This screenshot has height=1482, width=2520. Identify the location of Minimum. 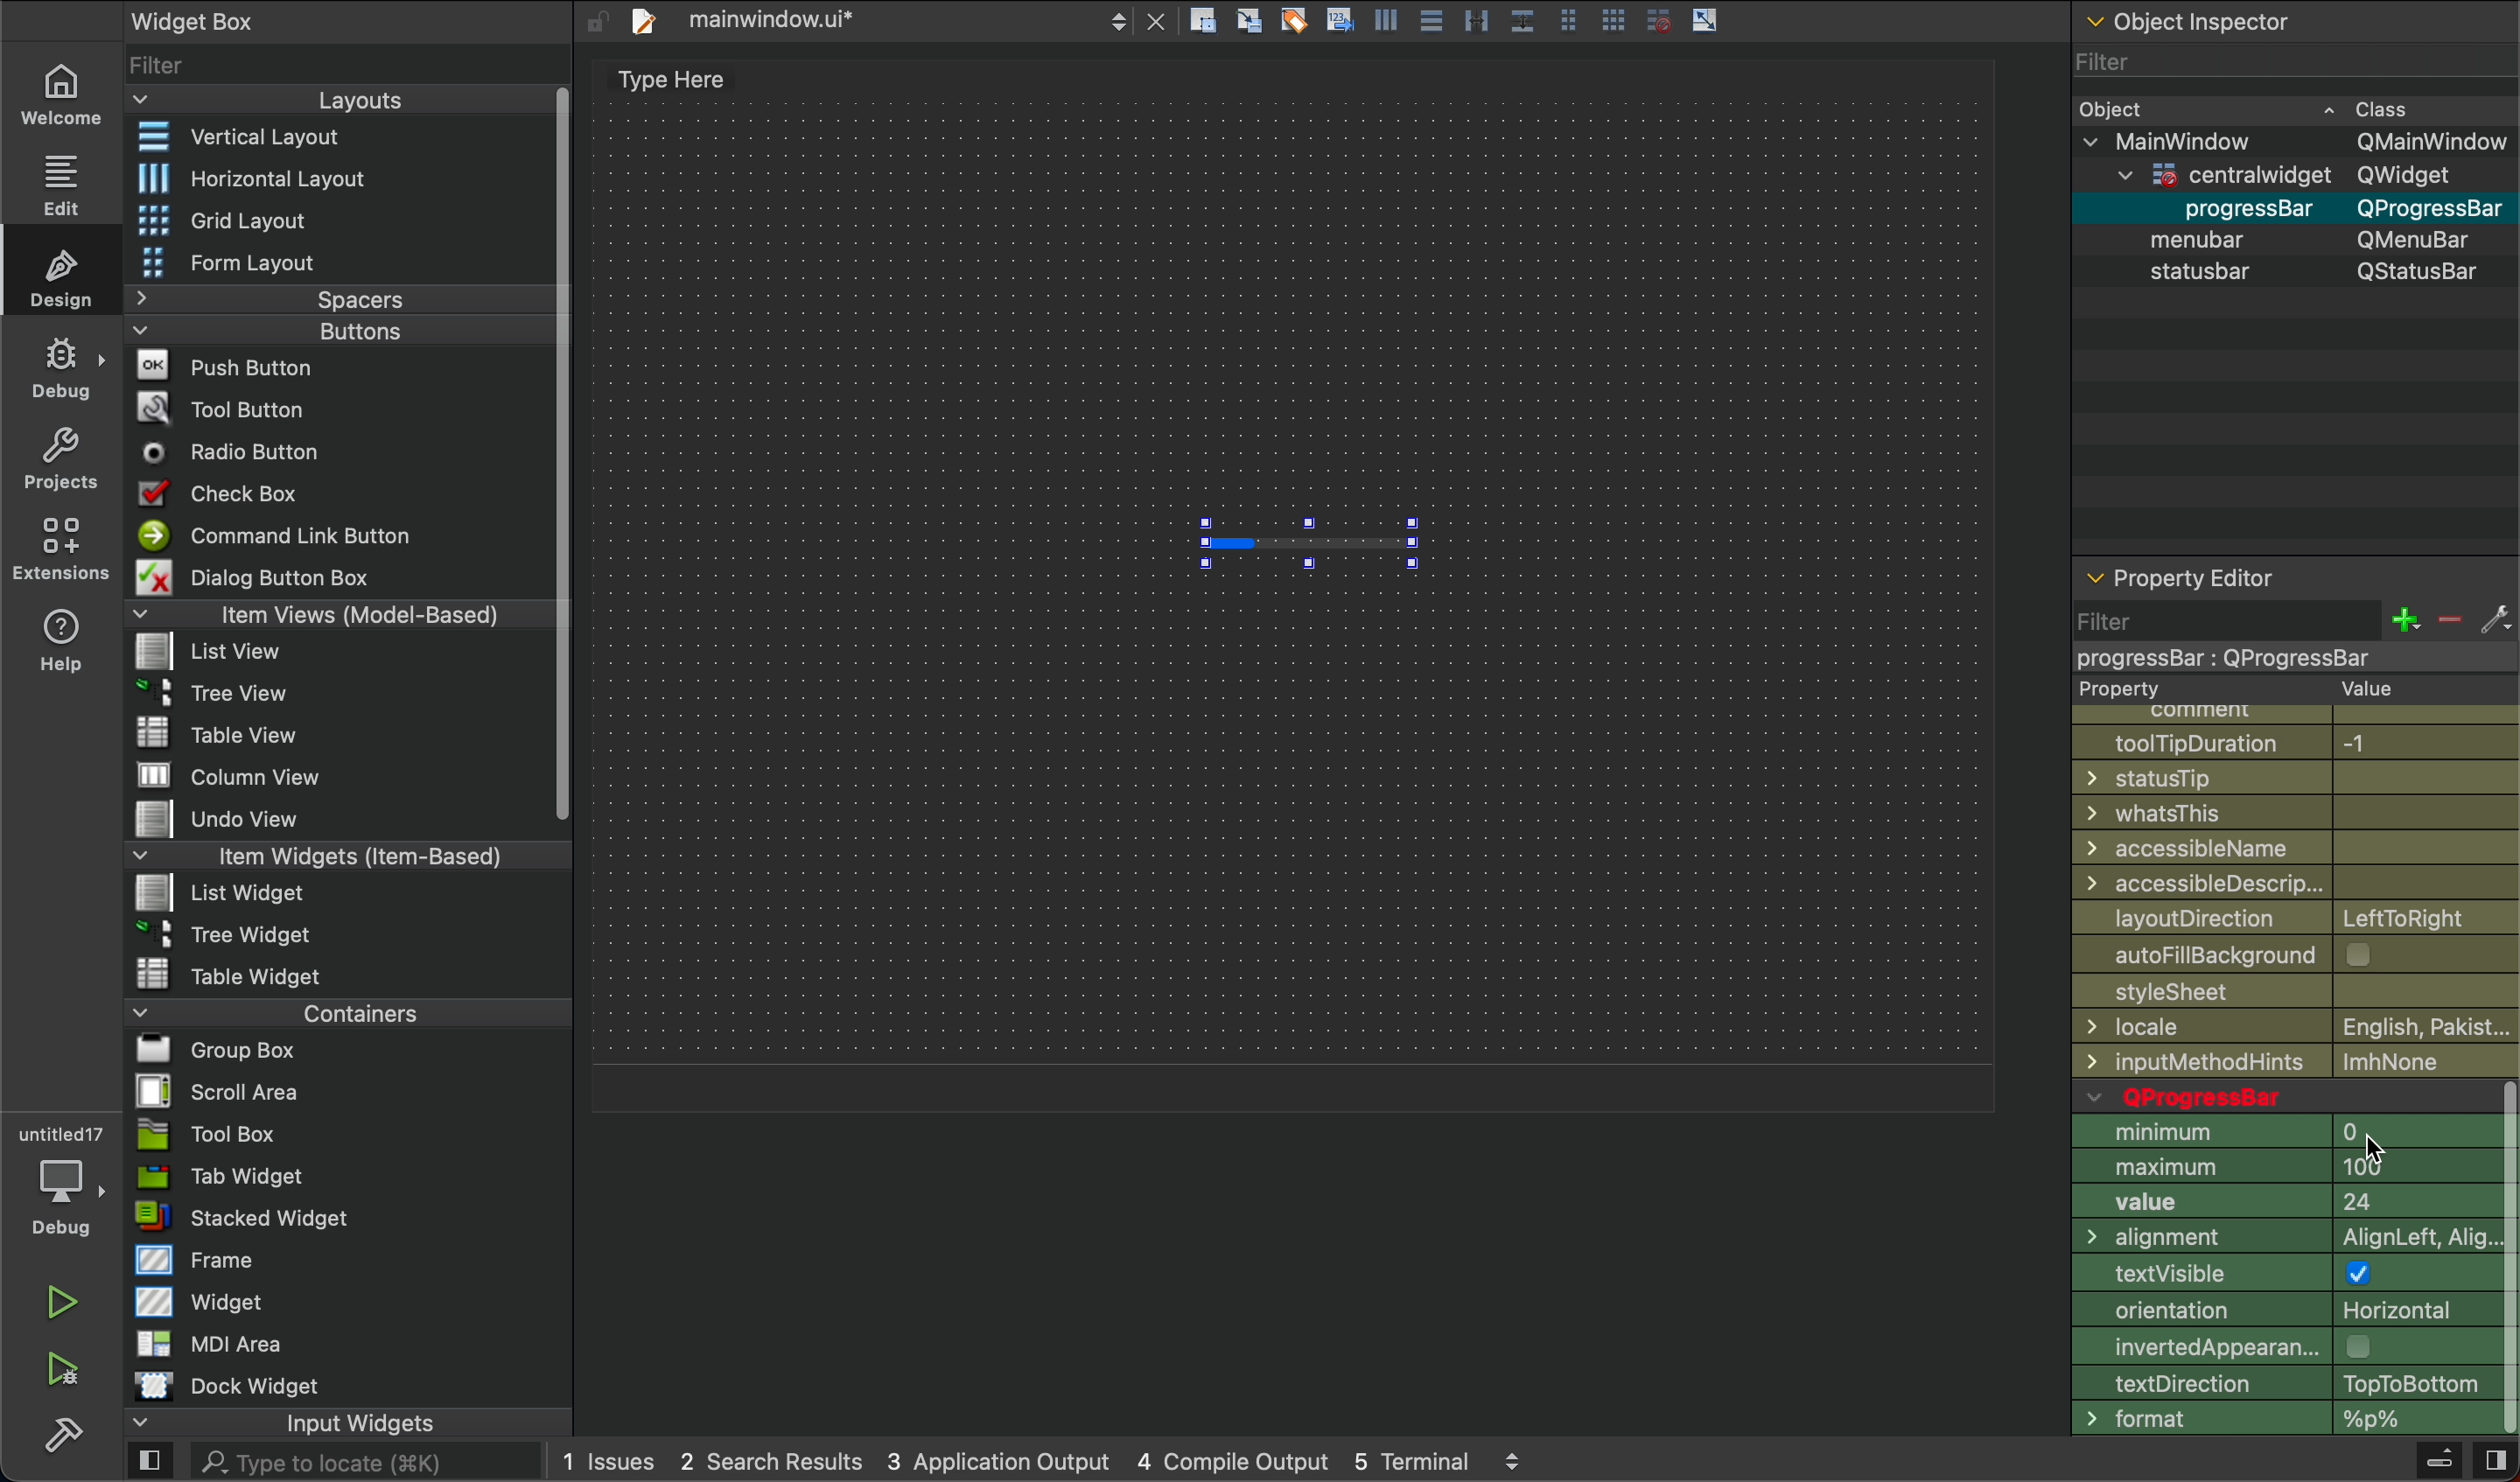
(2284, 1132).